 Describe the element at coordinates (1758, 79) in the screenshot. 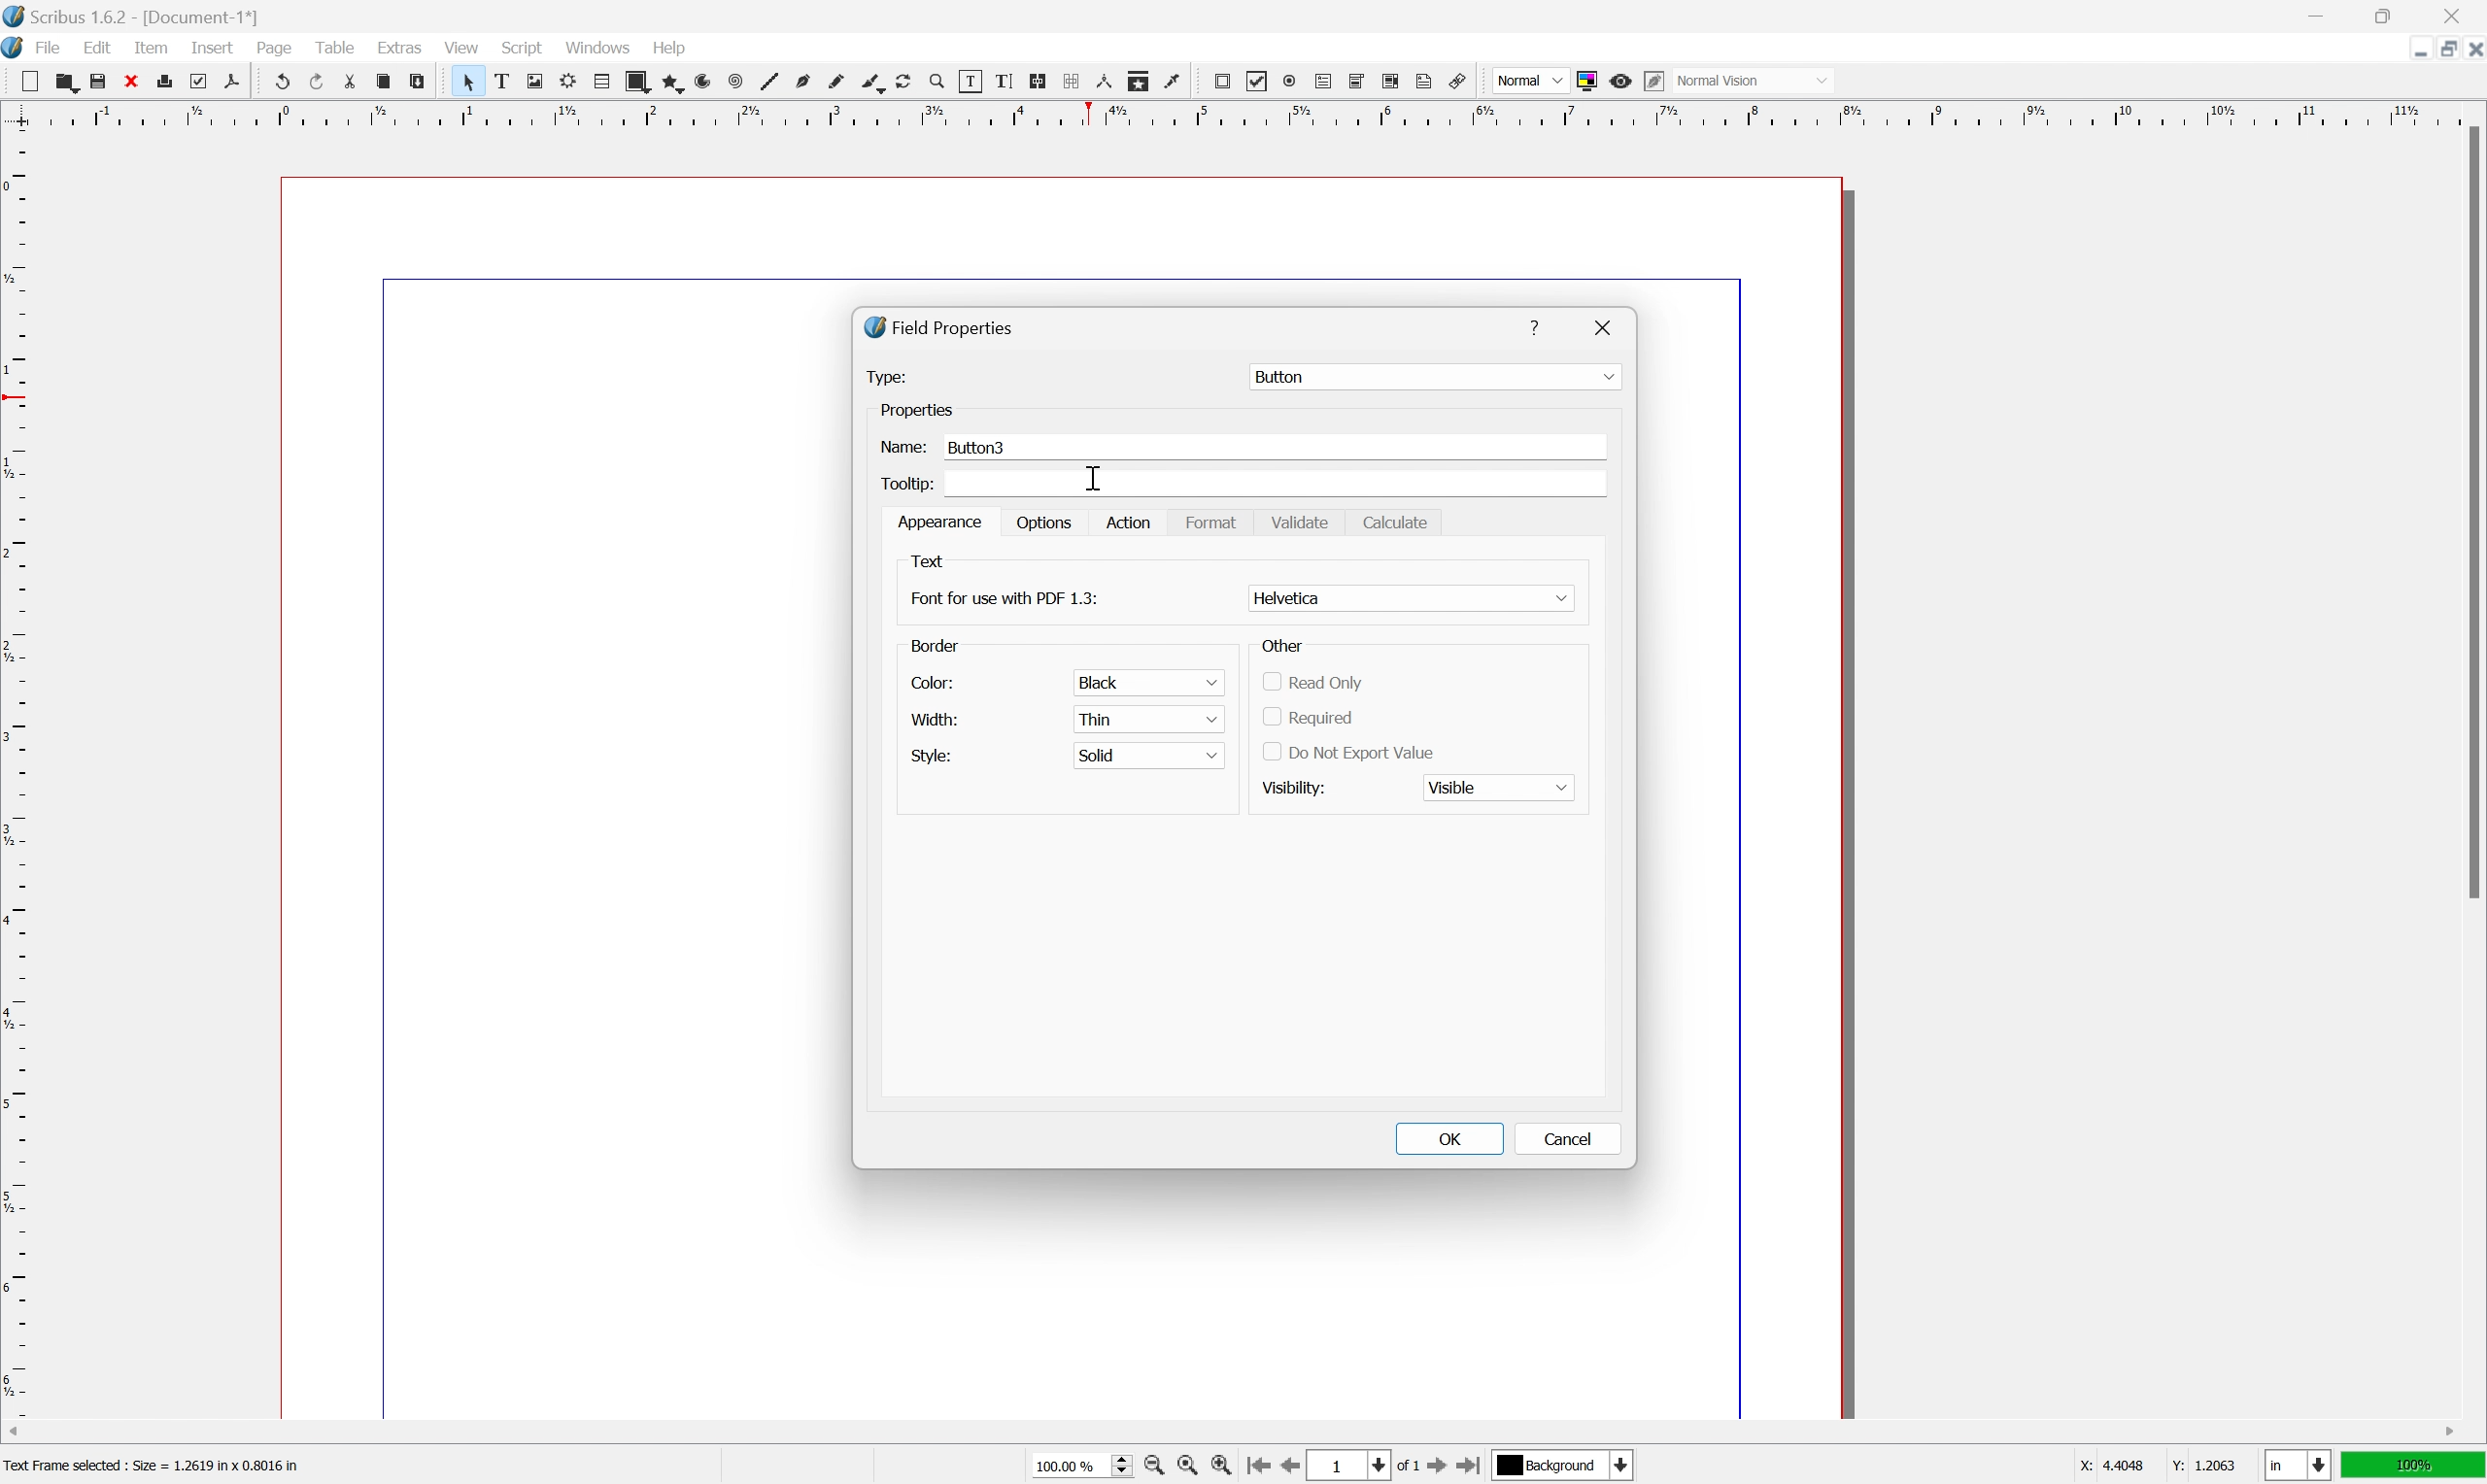

I see `Normal vision` at that location.